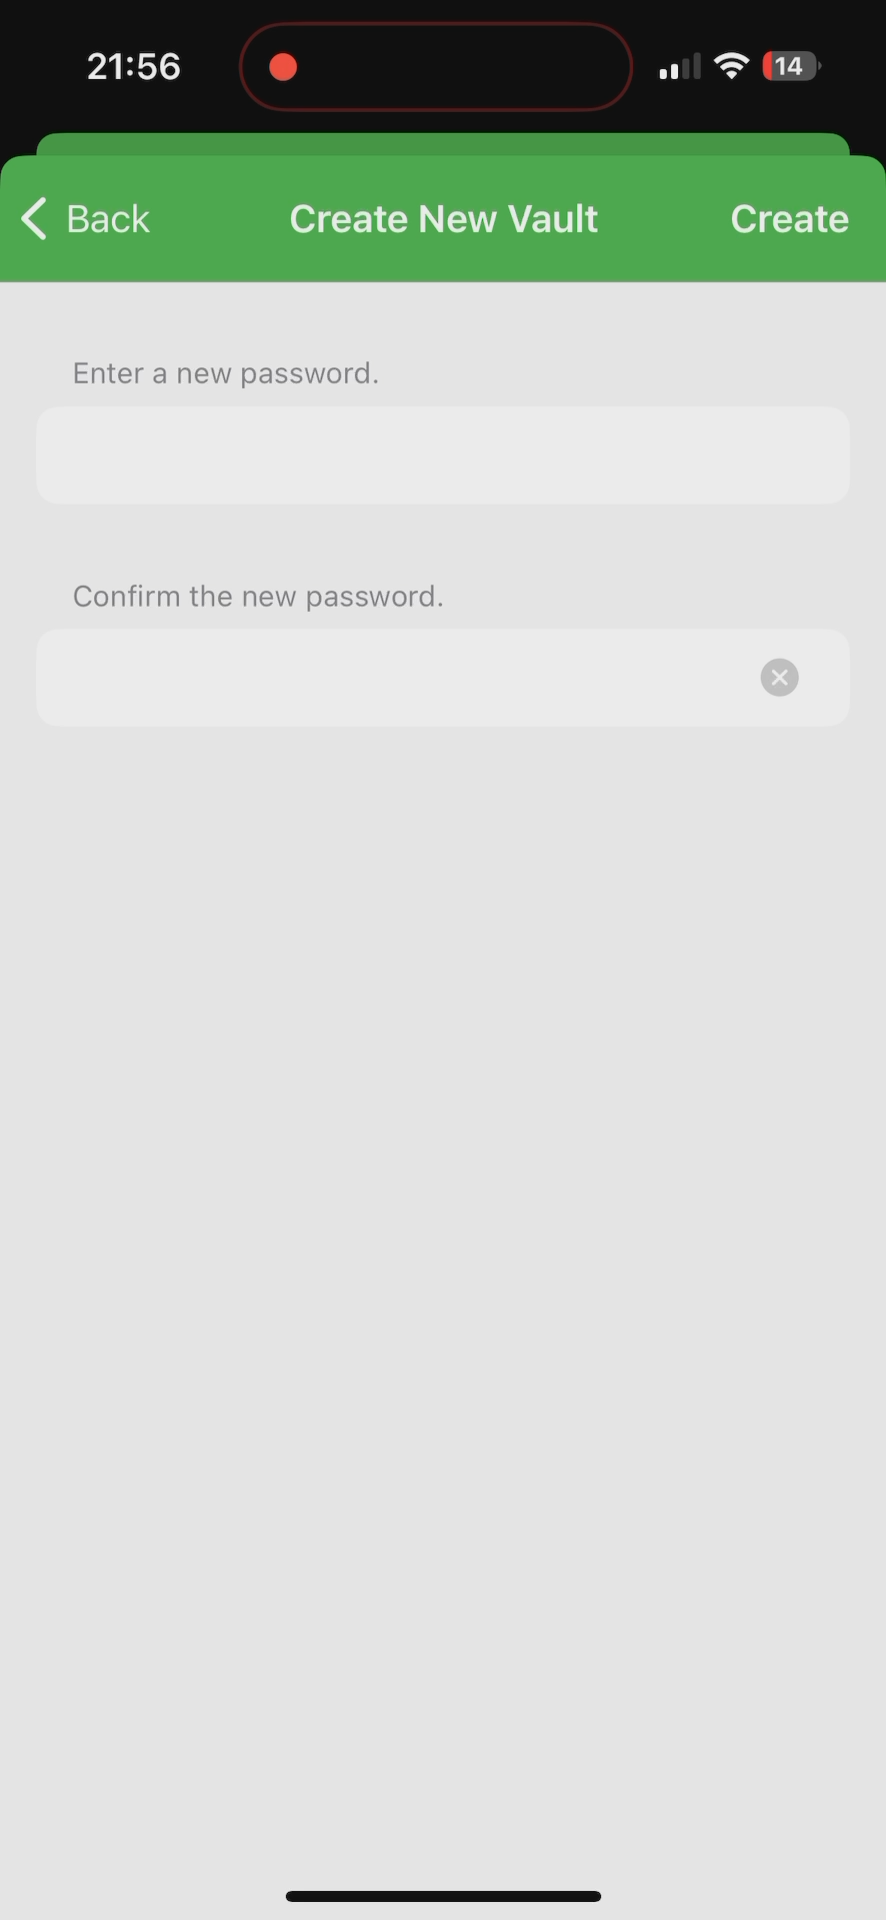 This screenshot has height=1920, width=886. Describe the element at coordinates (396, 690) in the screenshot. I see `new password` at that location.